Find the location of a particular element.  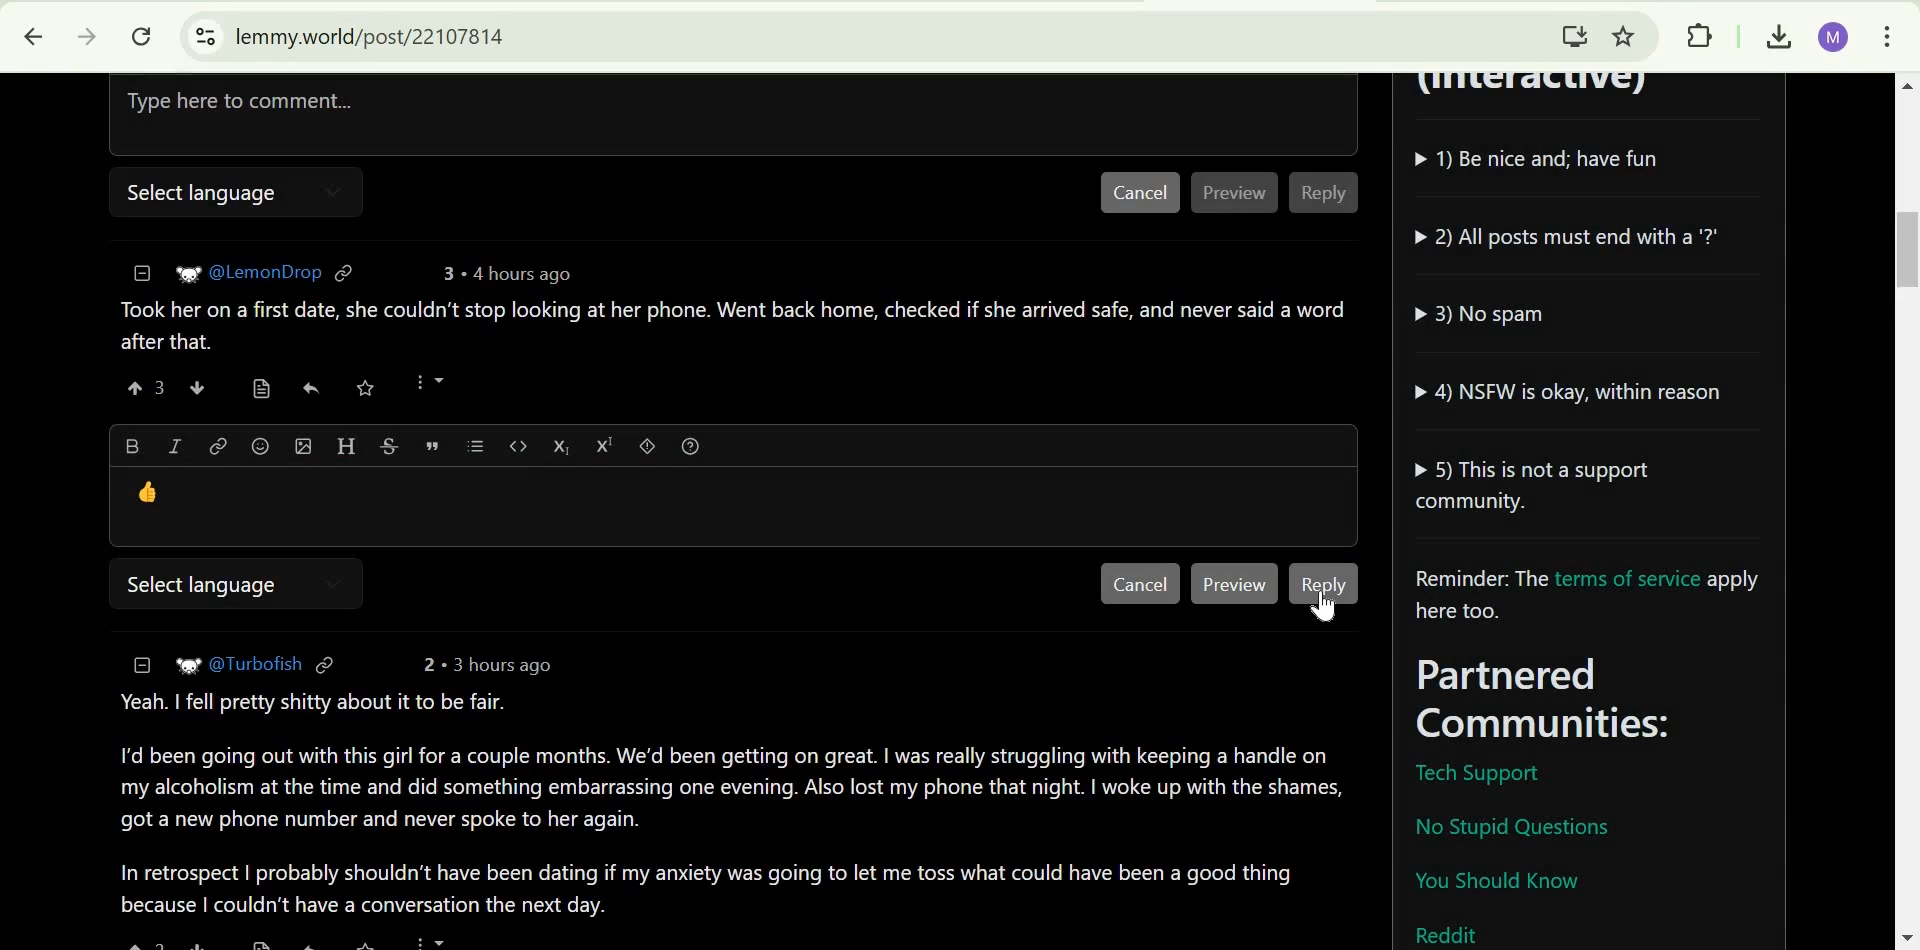

customize and control Google Chrome is located at coordinates (1888, 39).